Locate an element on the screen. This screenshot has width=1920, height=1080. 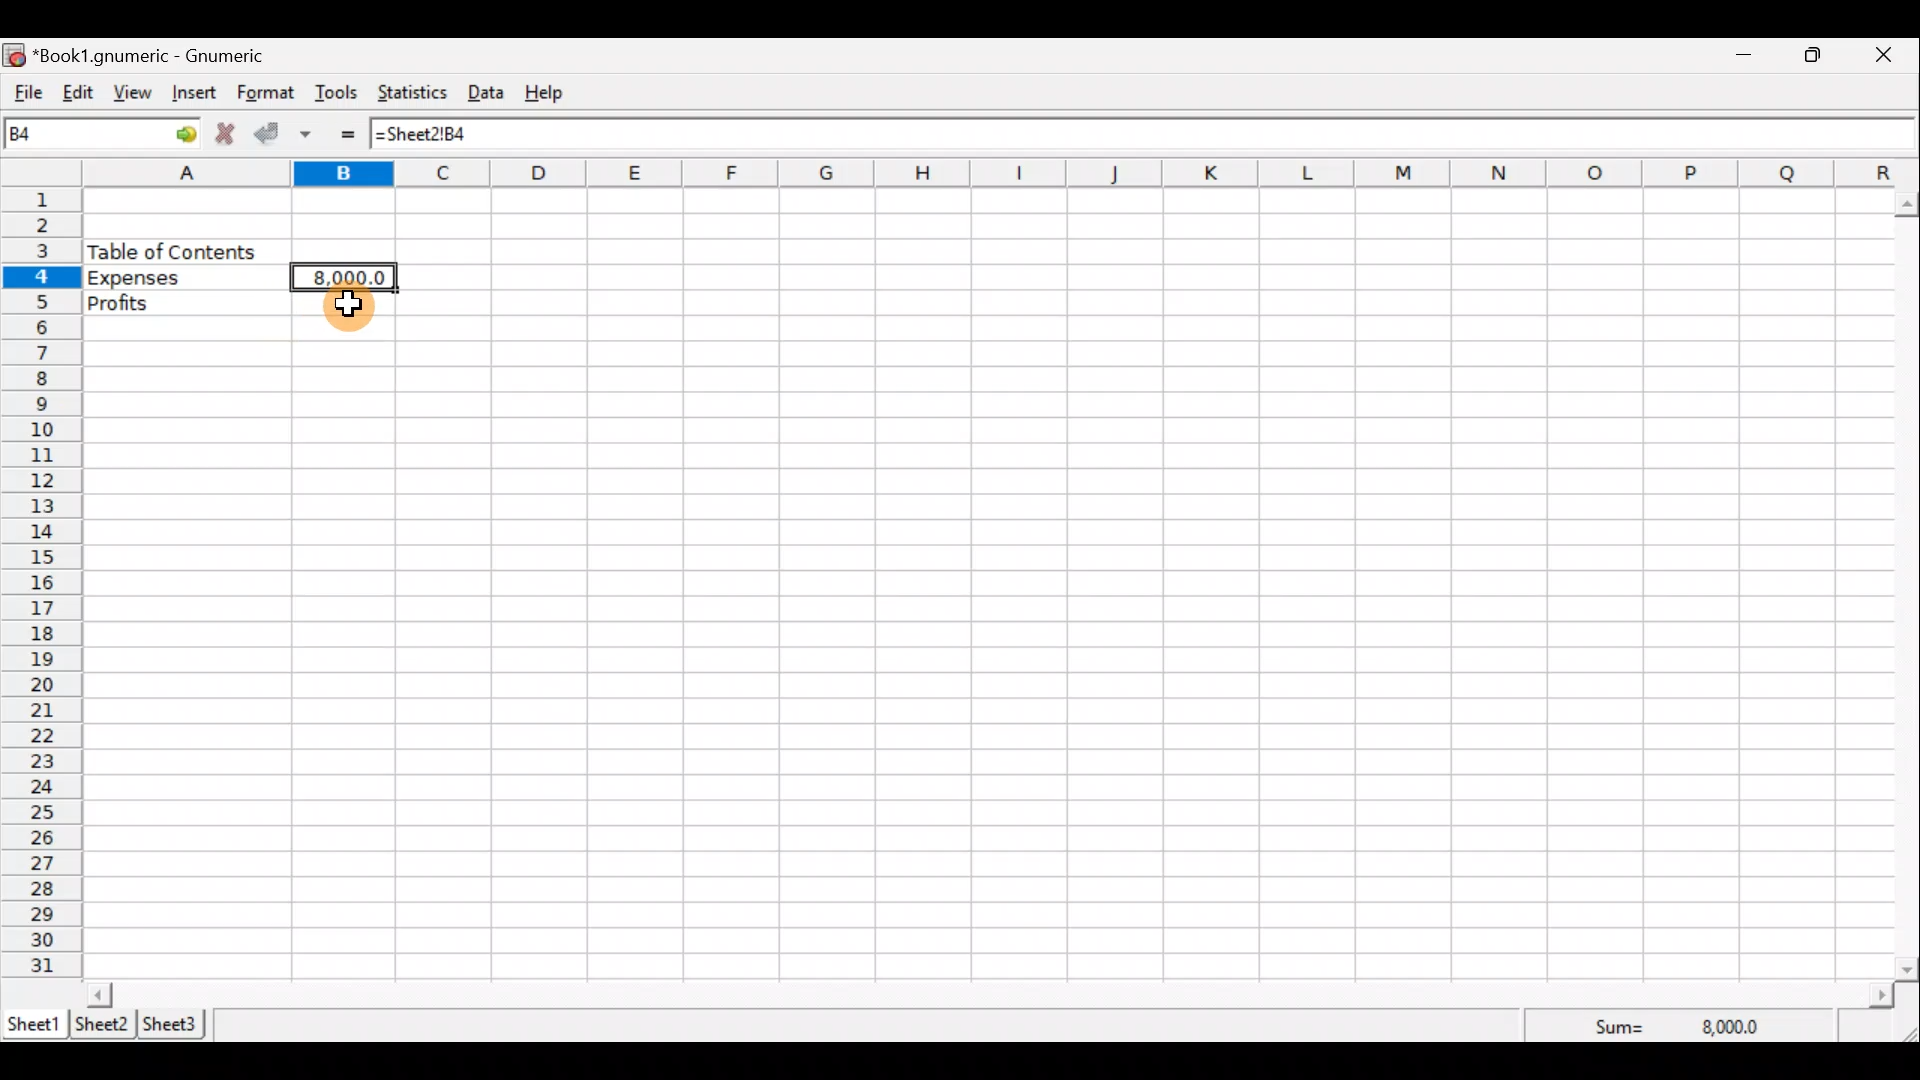
numbering column is located at coordinates (40, 586).